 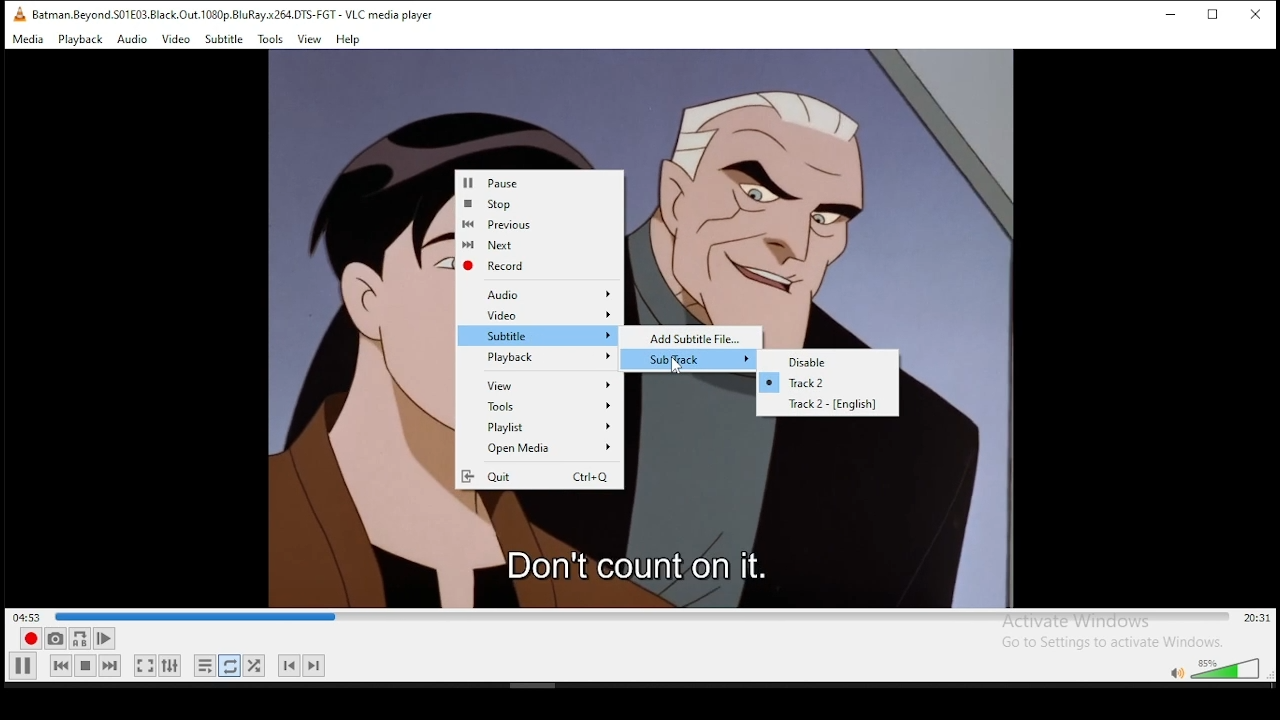 I want to click on Loop Playlist , so click(x=206, y=668).